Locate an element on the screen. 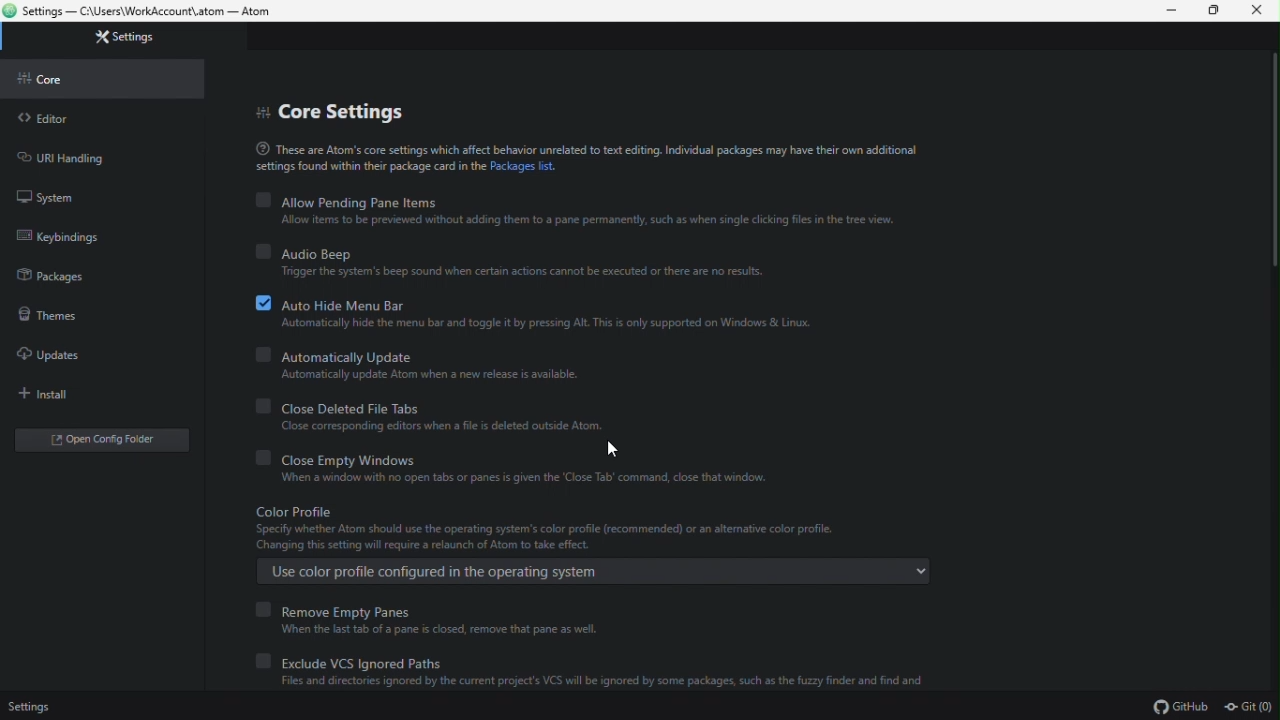 The height and width of the screenshot is (720, 1280). Automatically update Atom when a new release is available. is located at coordinates (453, 374).